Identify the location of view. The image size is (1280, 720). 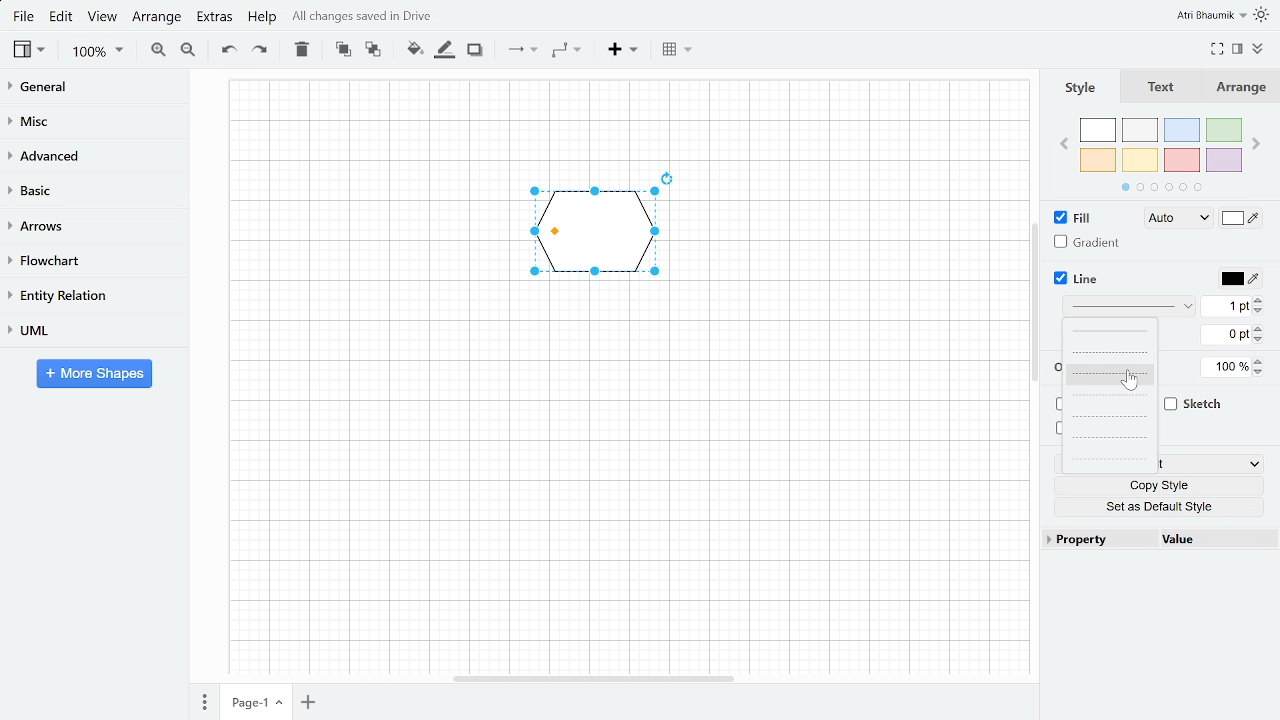
(29, 51).